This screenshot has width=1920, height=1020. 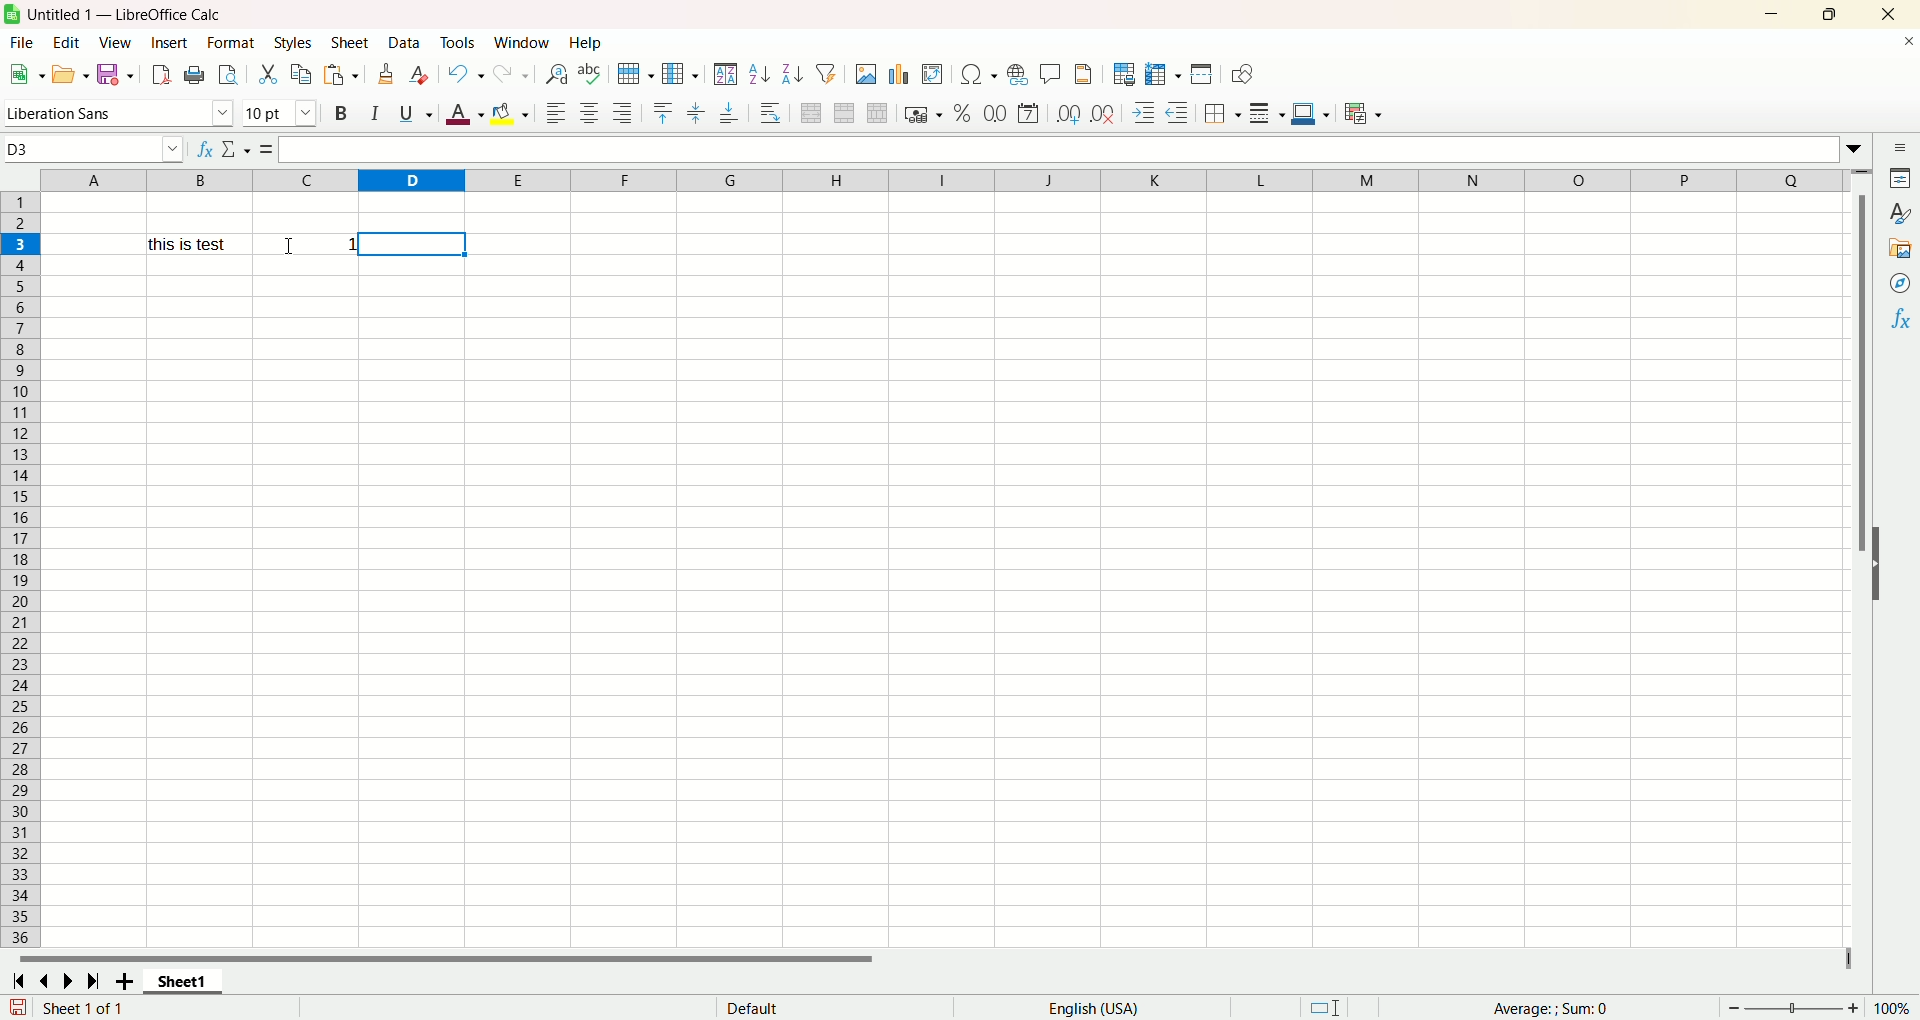 What do you see at coordinates (1901, 282) in the screenshot?
I see `navigator` at bounding box center [1901, 282].